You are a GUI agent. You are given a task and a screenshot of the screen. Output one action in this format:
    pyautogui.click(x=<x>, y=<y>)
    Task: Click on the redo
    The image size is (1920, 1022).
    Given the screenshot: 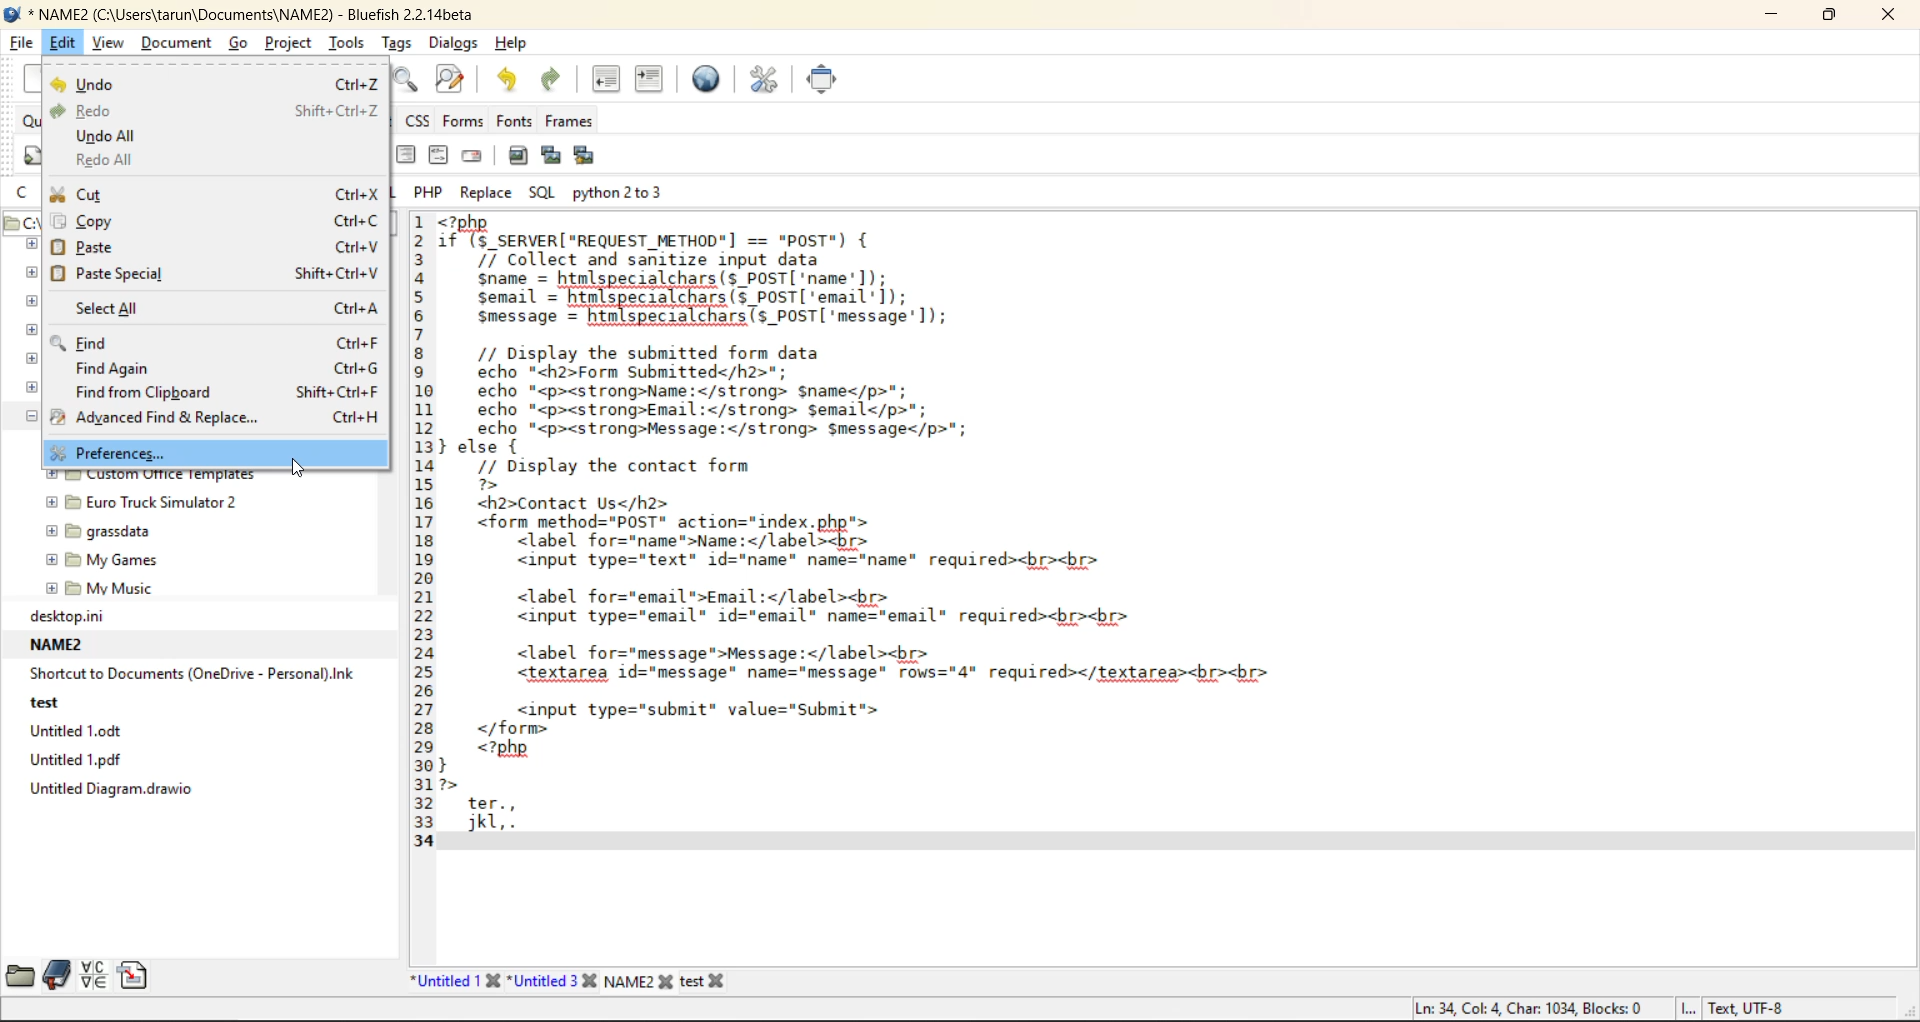 What is the action you would take?
    pyautogui.click(x=561, y=80)
    